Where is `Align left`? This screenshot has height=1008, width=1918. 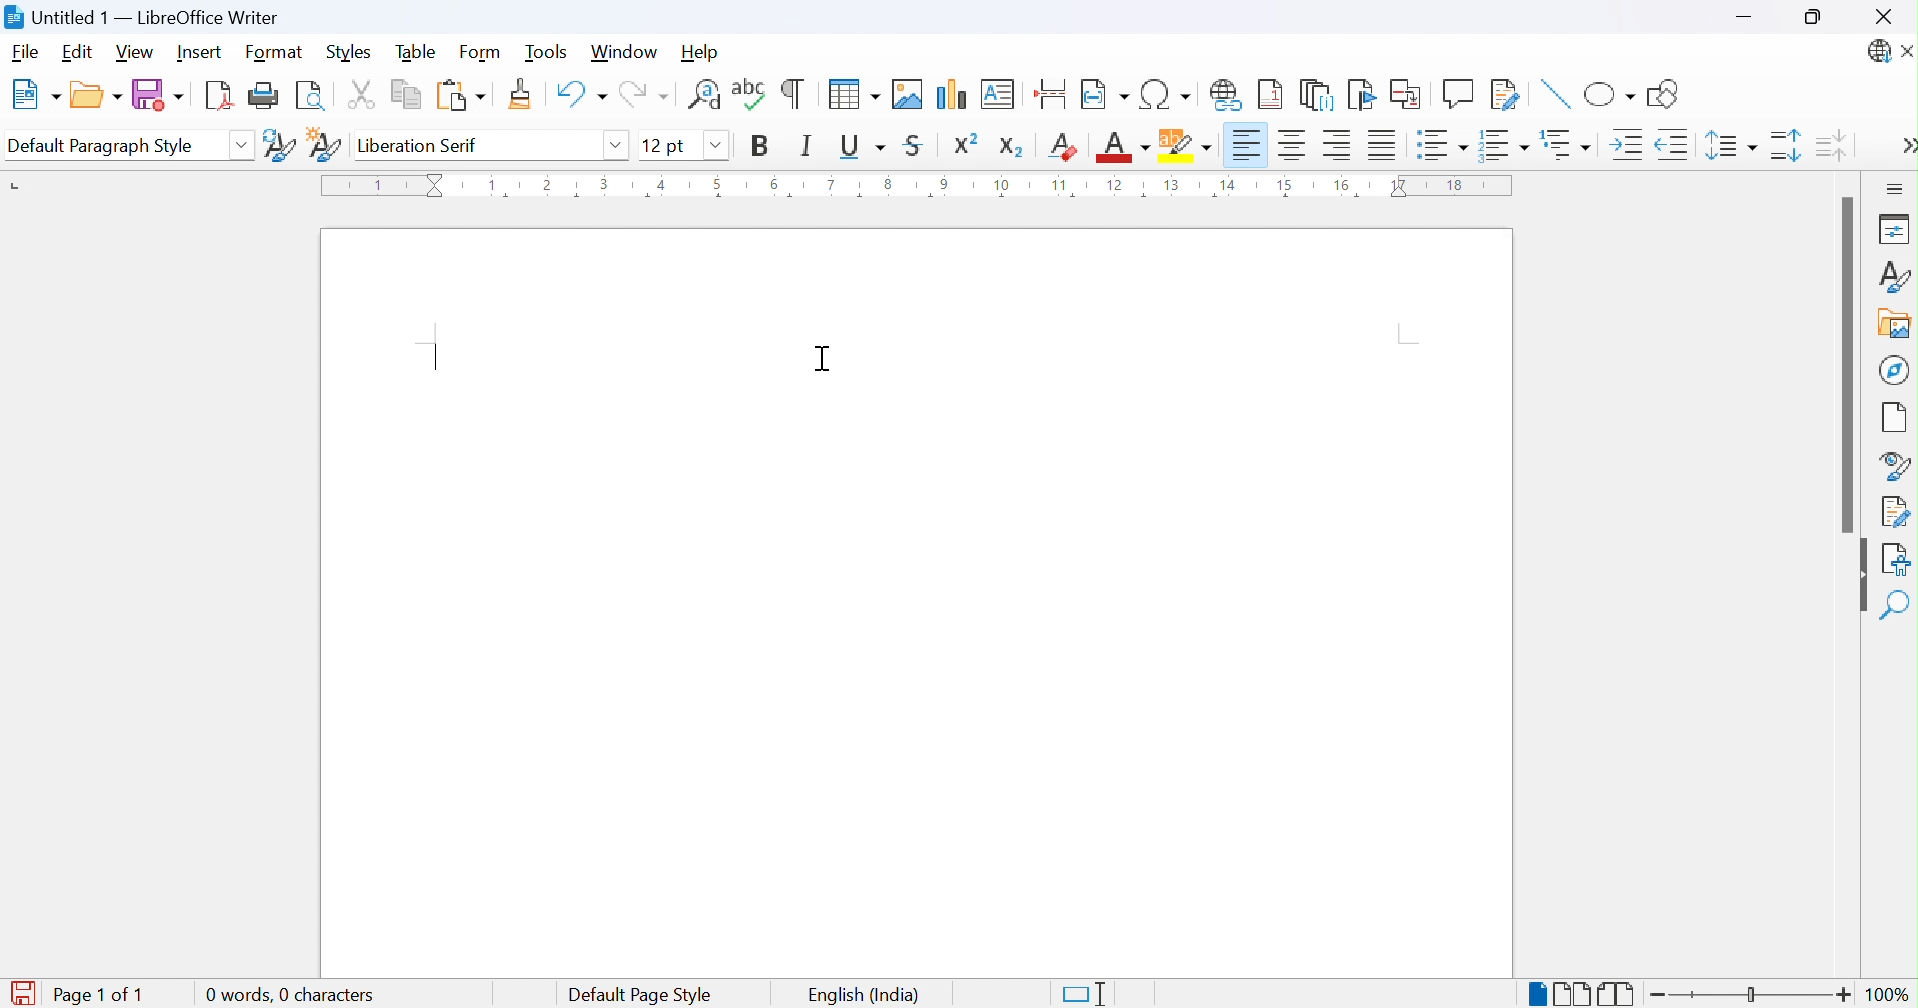 Align left is located at coordinates (1247, 146).